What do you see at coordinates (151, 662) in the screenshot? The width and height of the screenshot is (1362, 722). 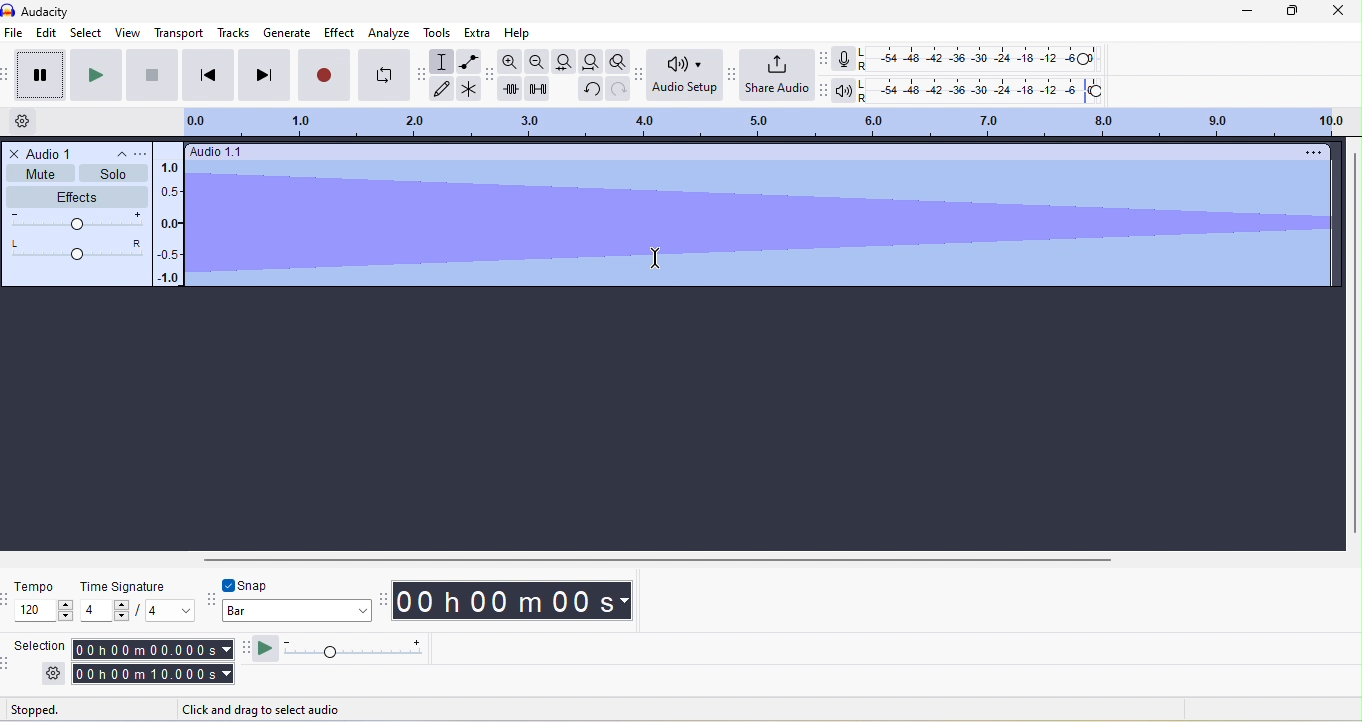 I see `00 h 00 m 00.000 s` at bounding box center [151, 662].